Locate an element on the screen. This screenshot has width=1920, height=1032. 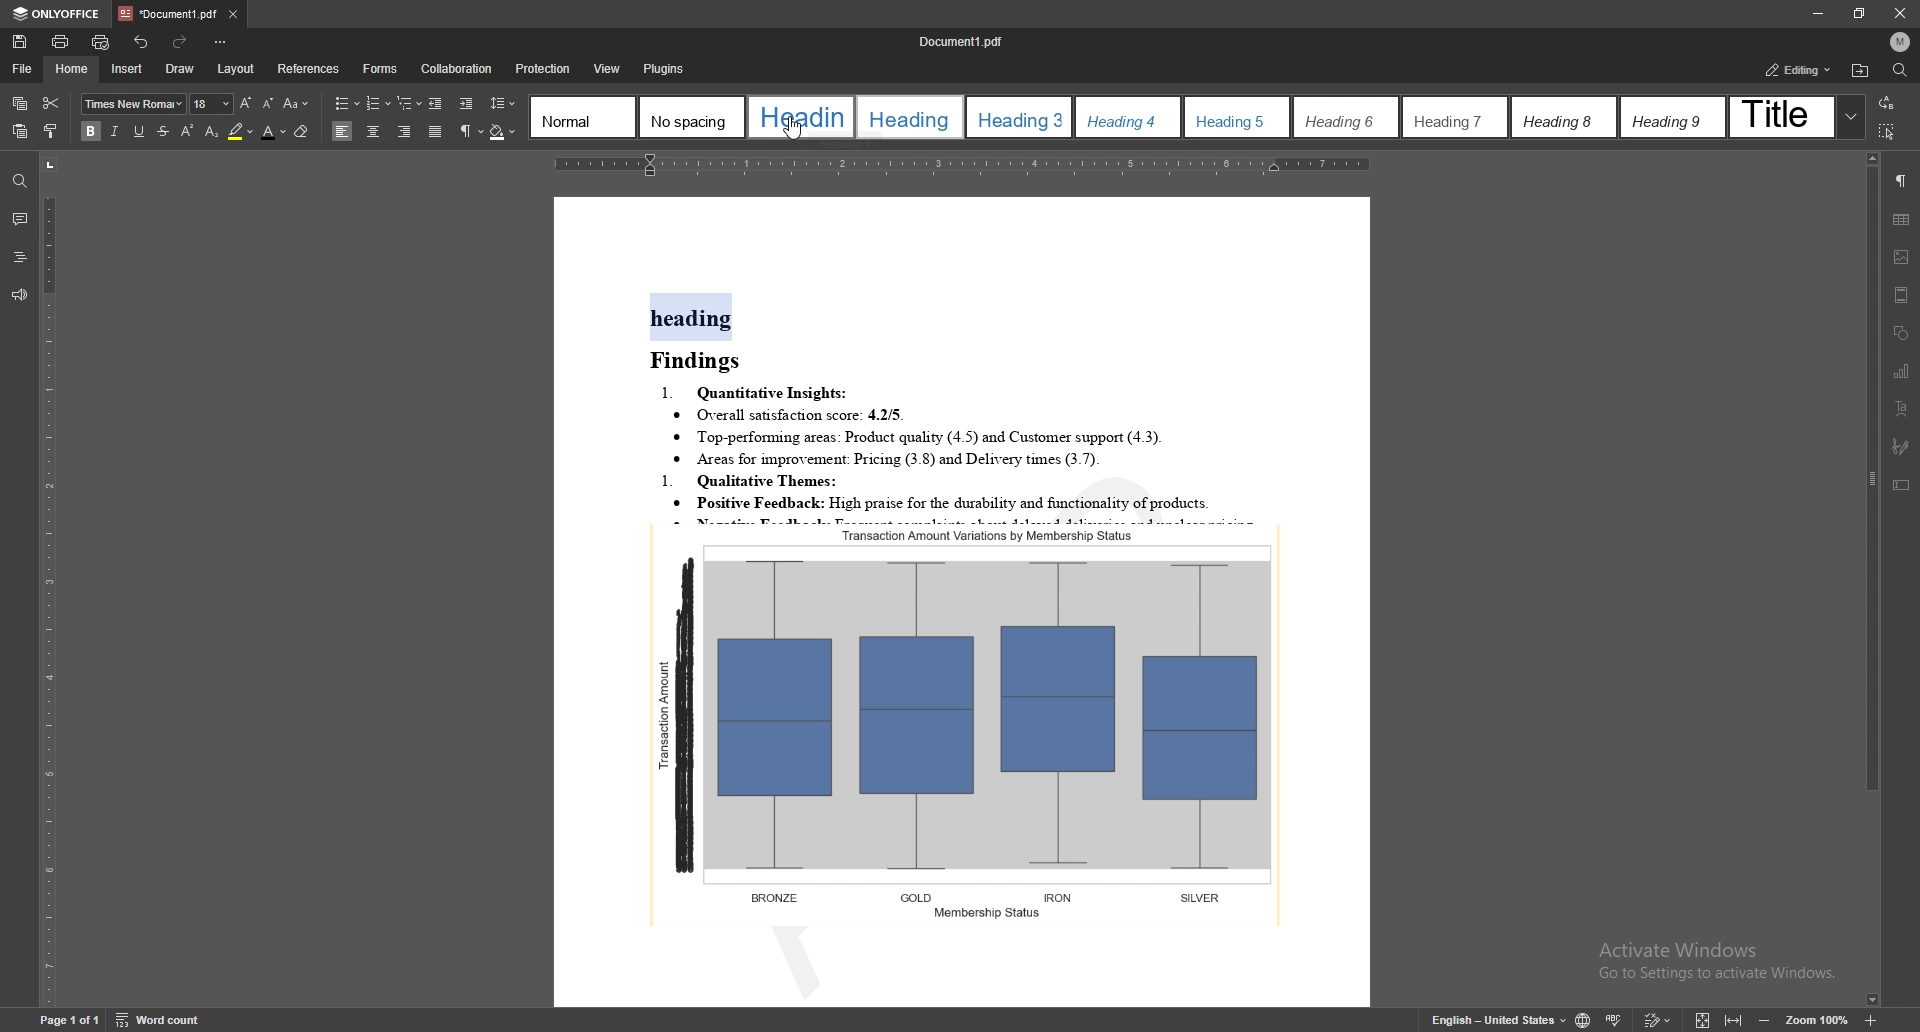
image is located at coordinates (1901, 257).